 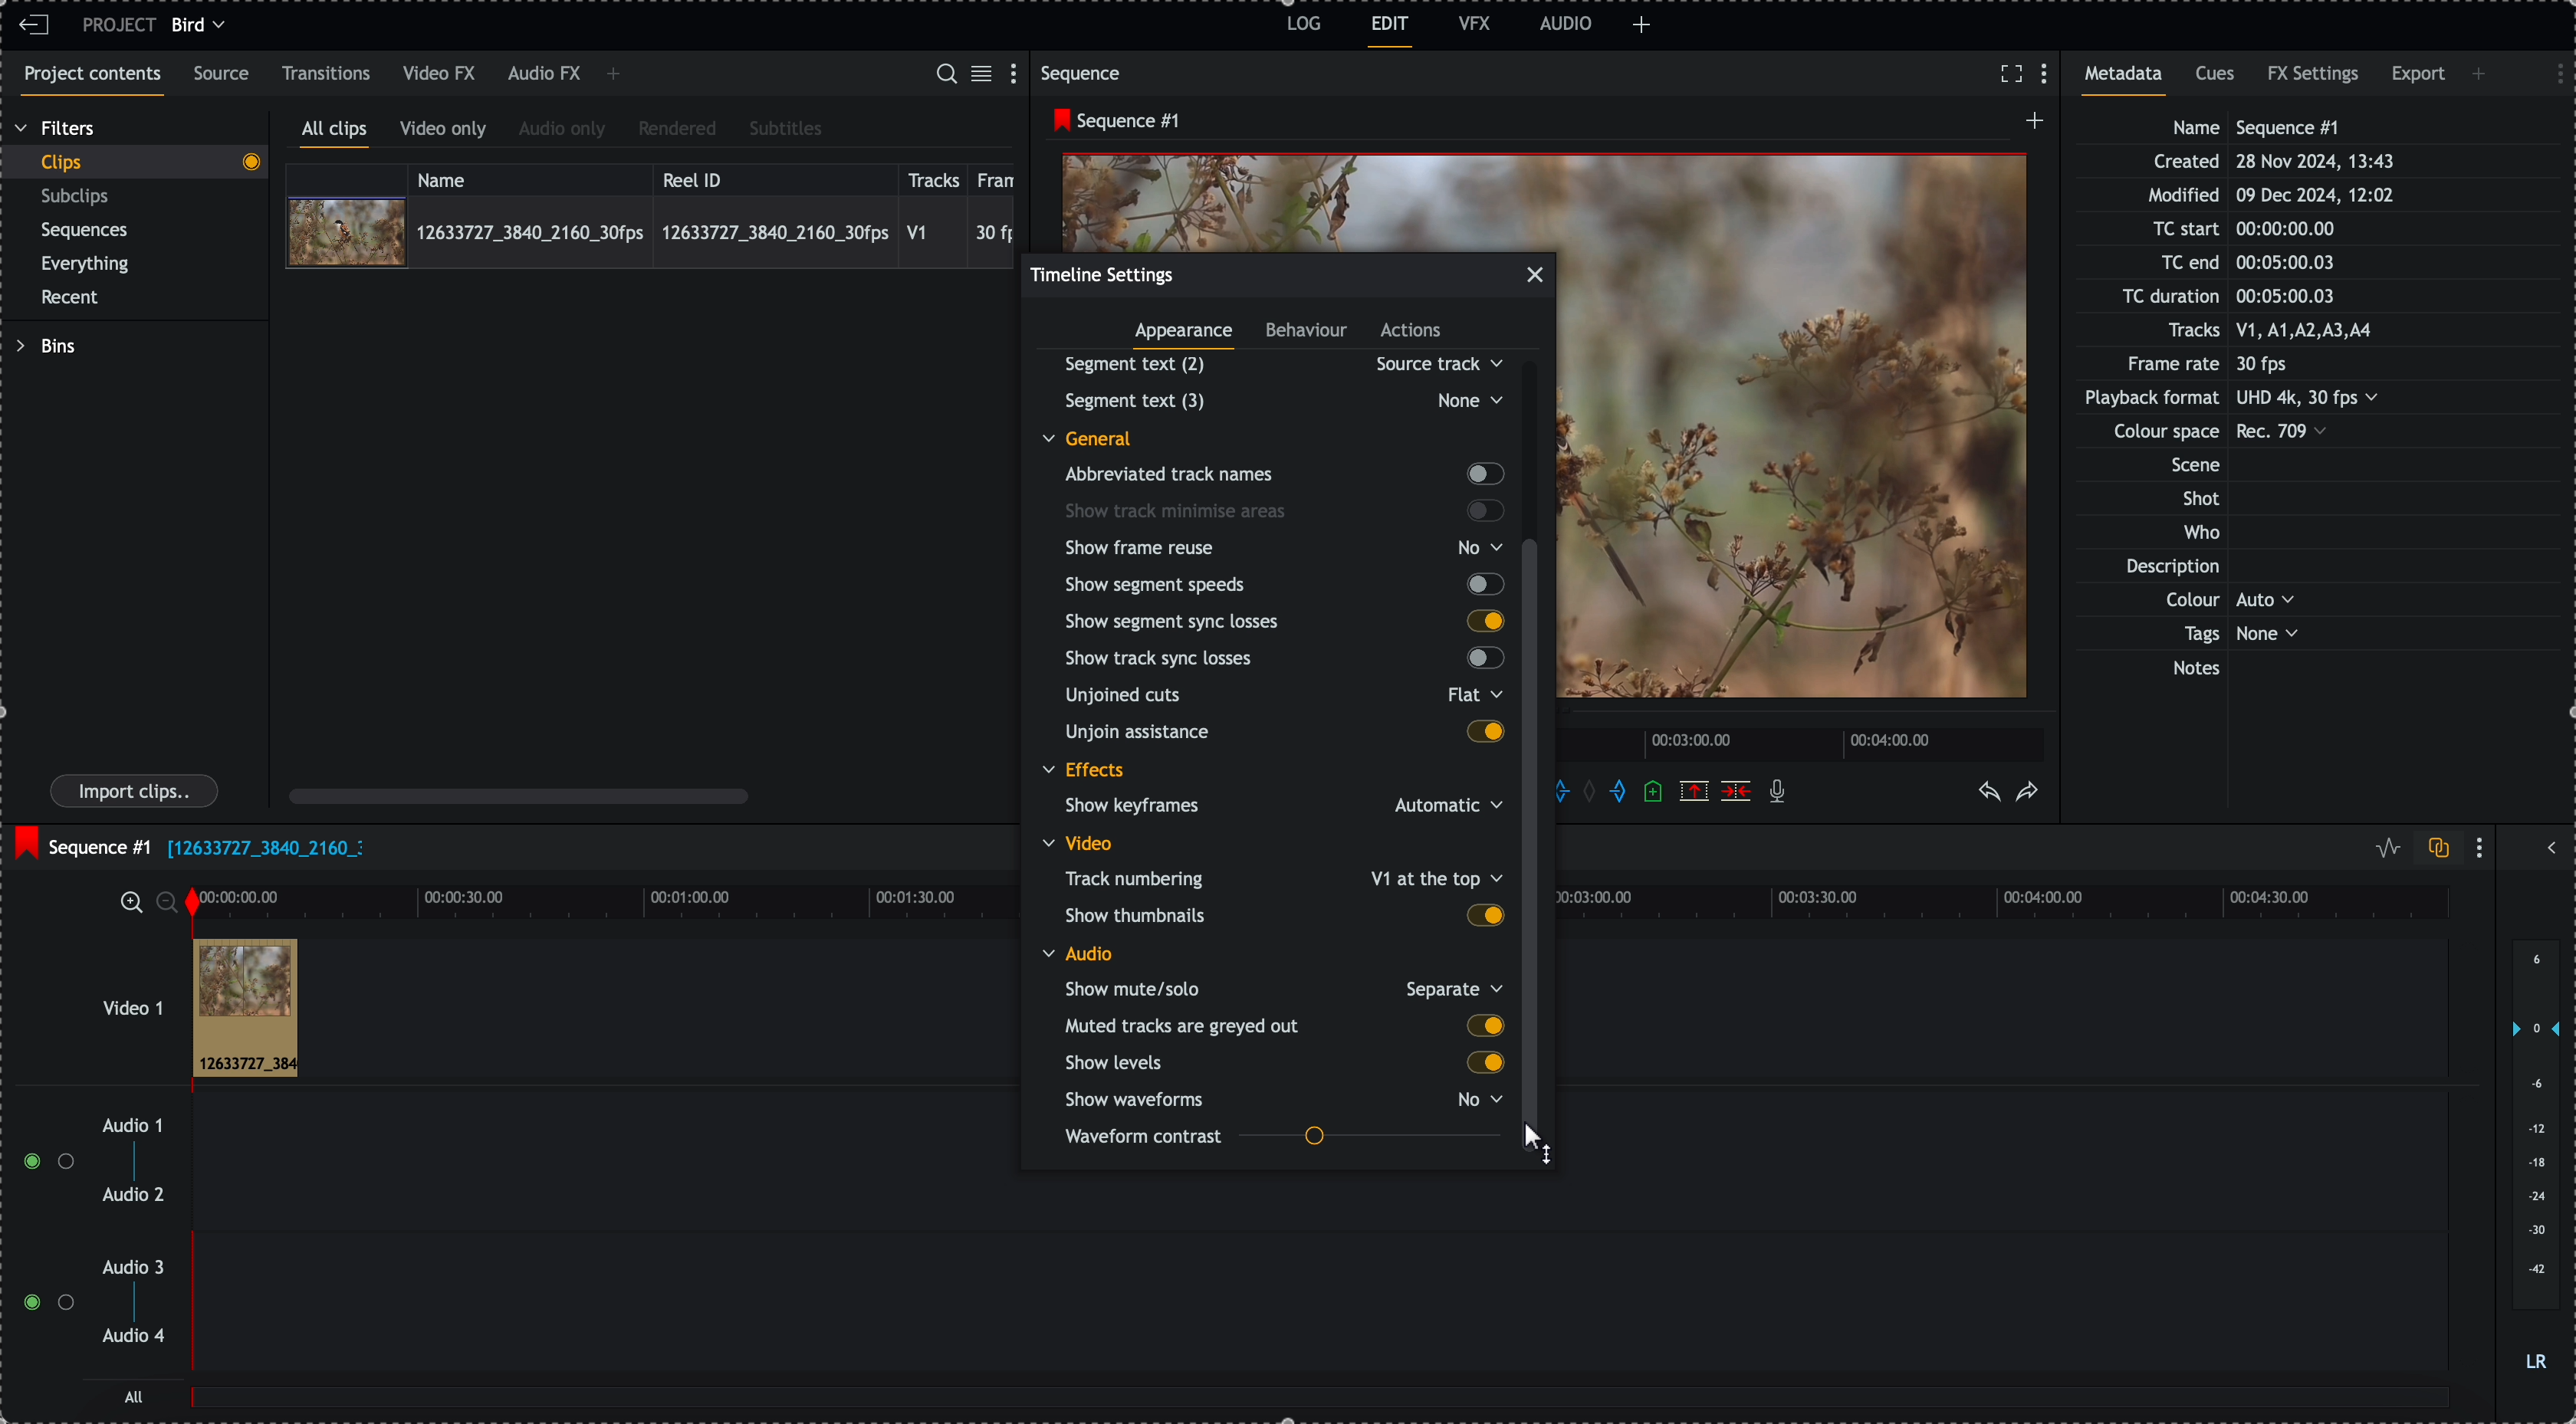 I want to click on remove the marked section, so click(x=1694, y=790).